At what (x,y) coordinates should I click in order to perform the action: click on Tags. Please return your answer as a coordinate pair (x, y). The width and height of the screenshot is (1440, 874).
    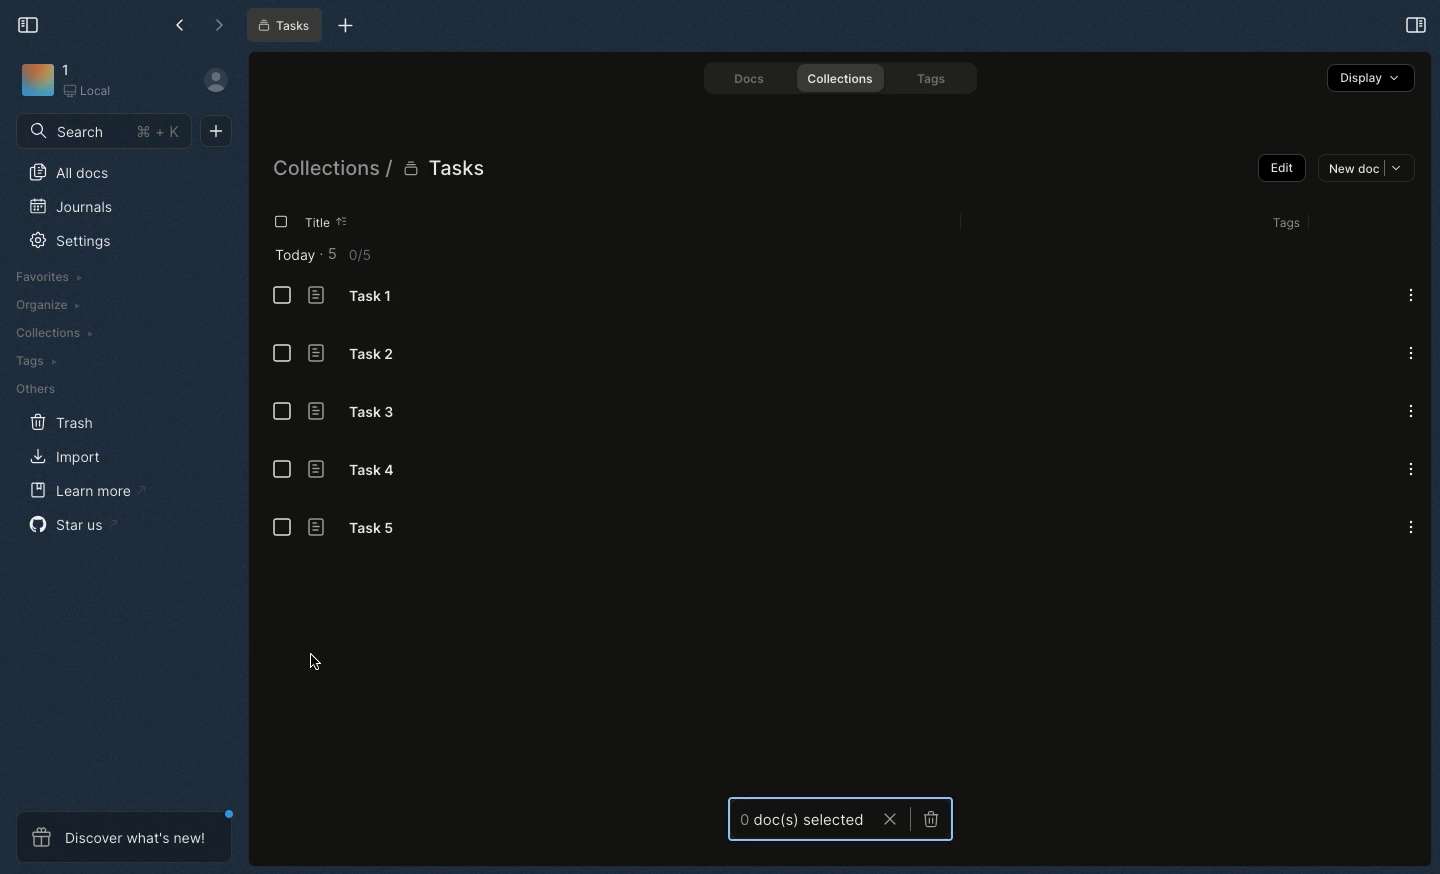
    Looking at the image, I should click on (31, 360).